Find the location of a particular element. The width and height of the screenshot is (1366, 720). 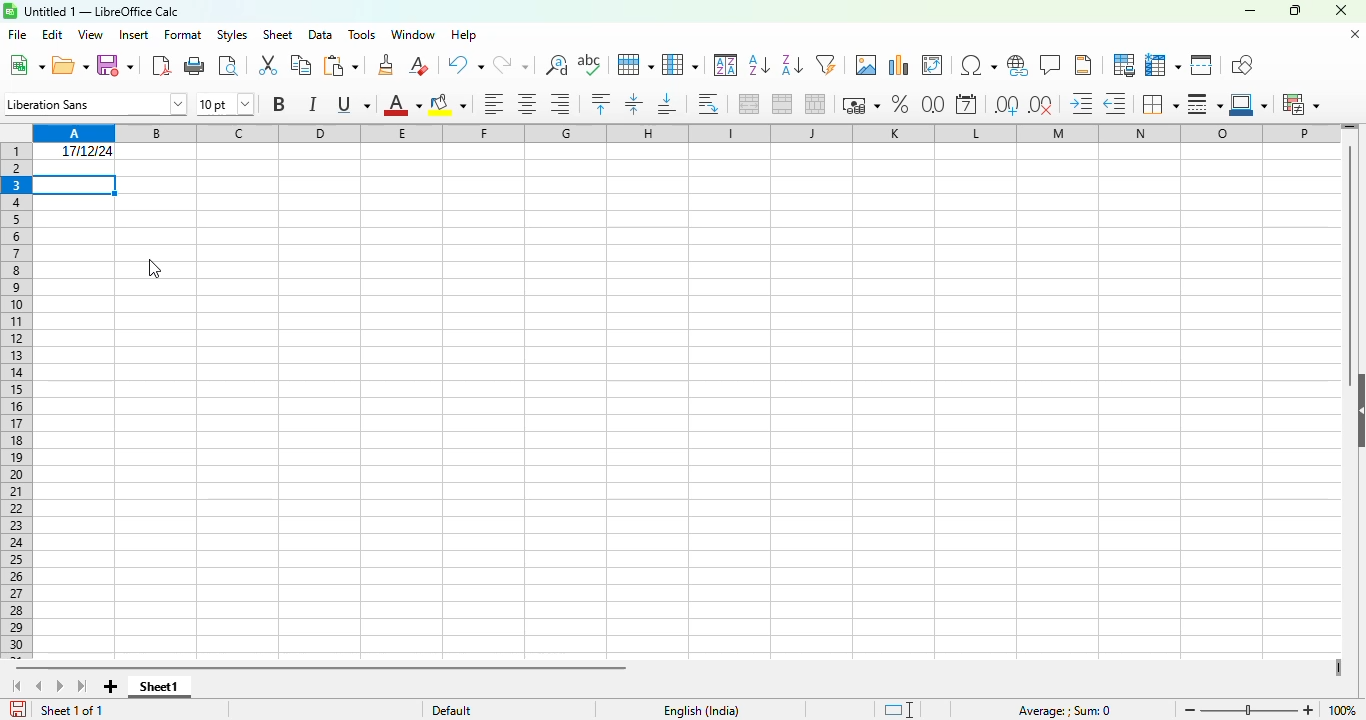

data is located at coordinates (319, 35).